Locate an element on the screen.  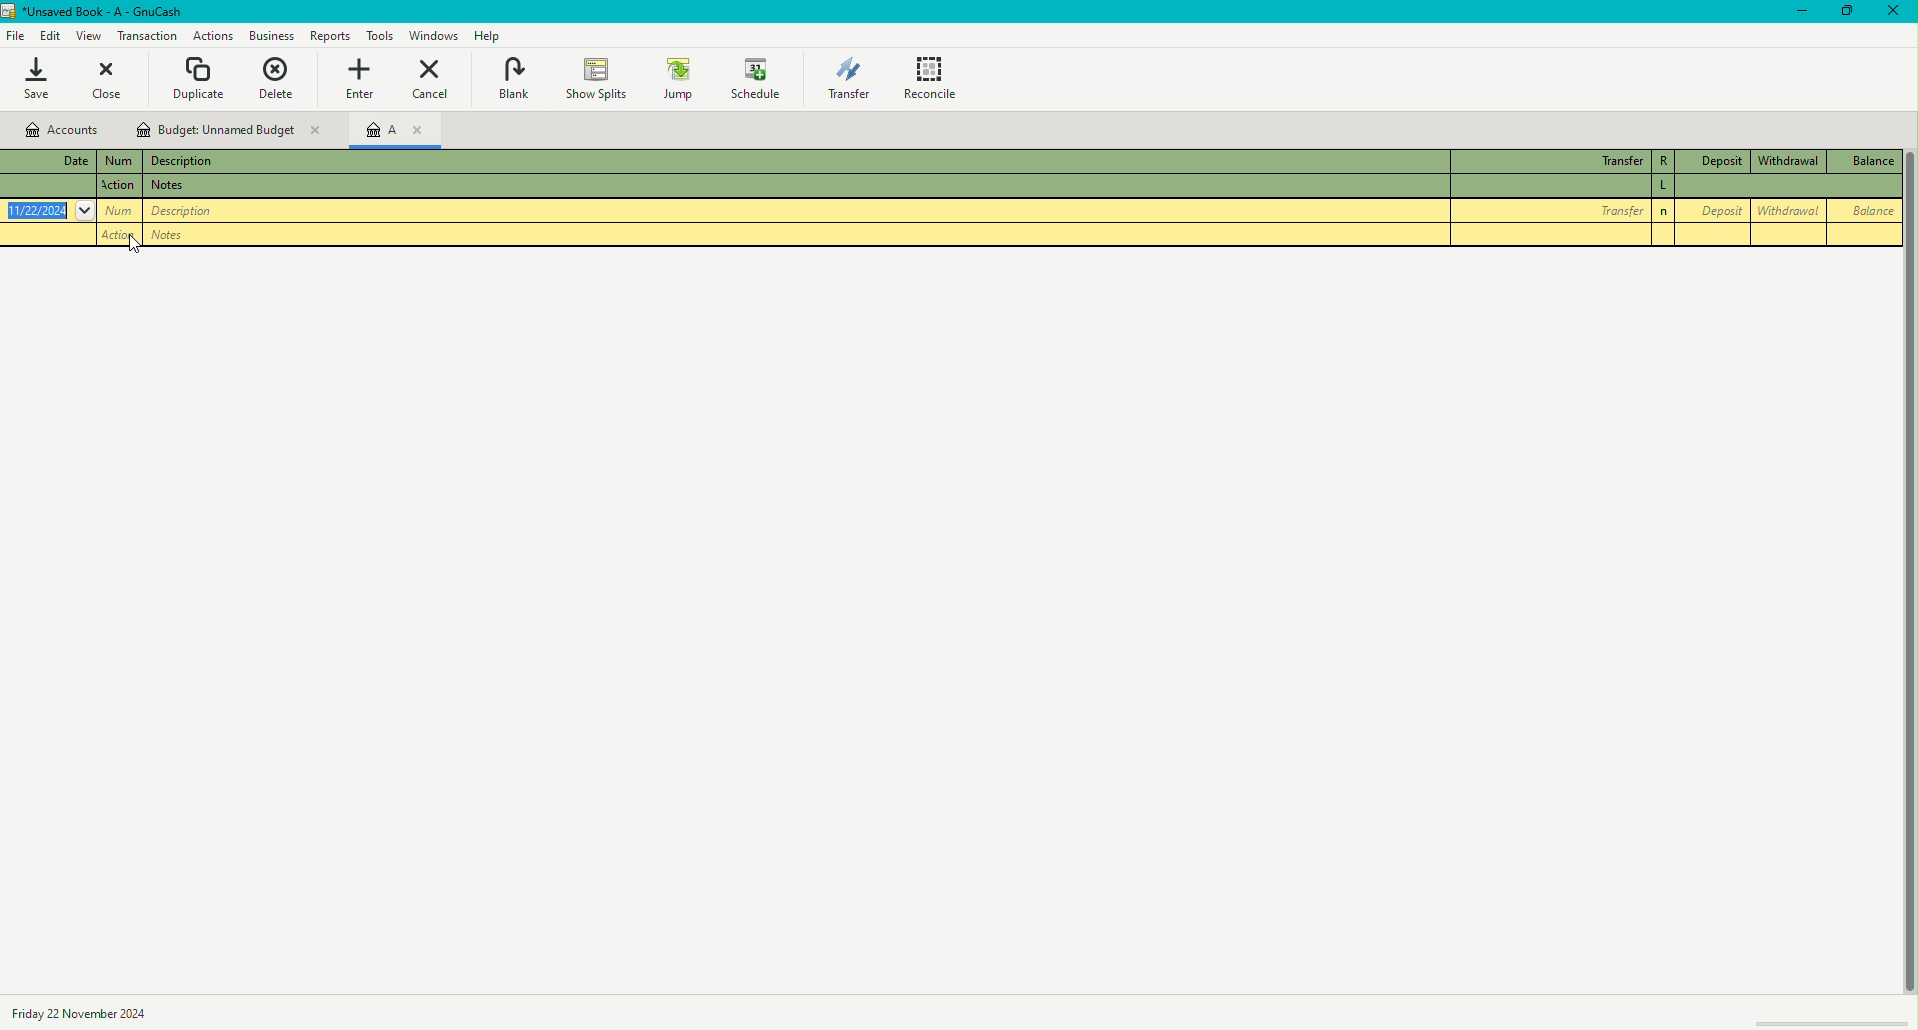
Balance is located at coordinates (1867, 161).